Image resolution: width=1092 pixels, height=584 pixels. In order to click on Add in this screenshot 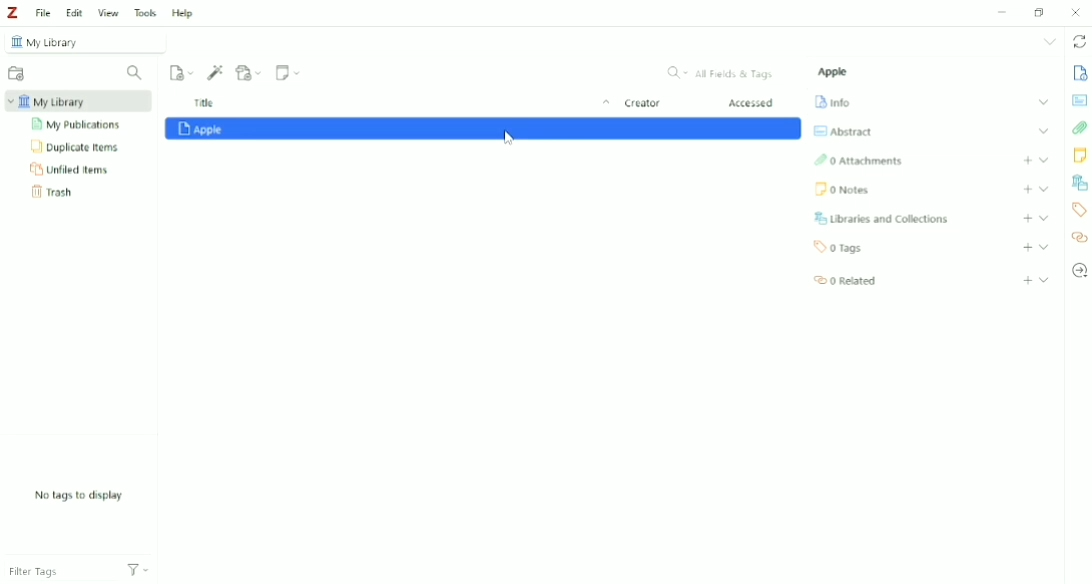, I will do `click(1027, 160)`.